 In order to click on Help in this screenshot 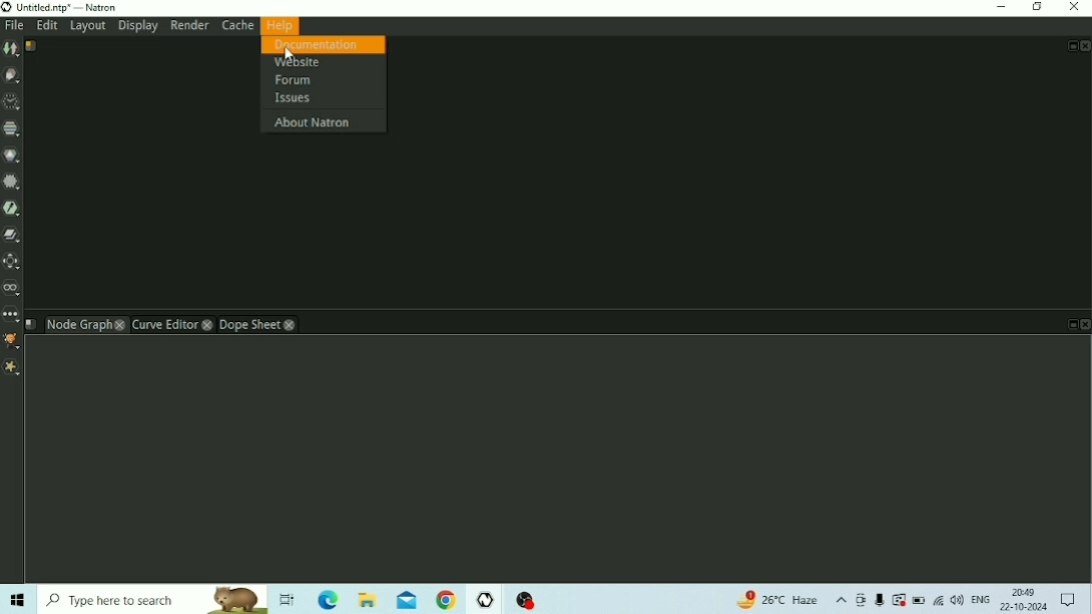, I will do `click(280, 25)`.